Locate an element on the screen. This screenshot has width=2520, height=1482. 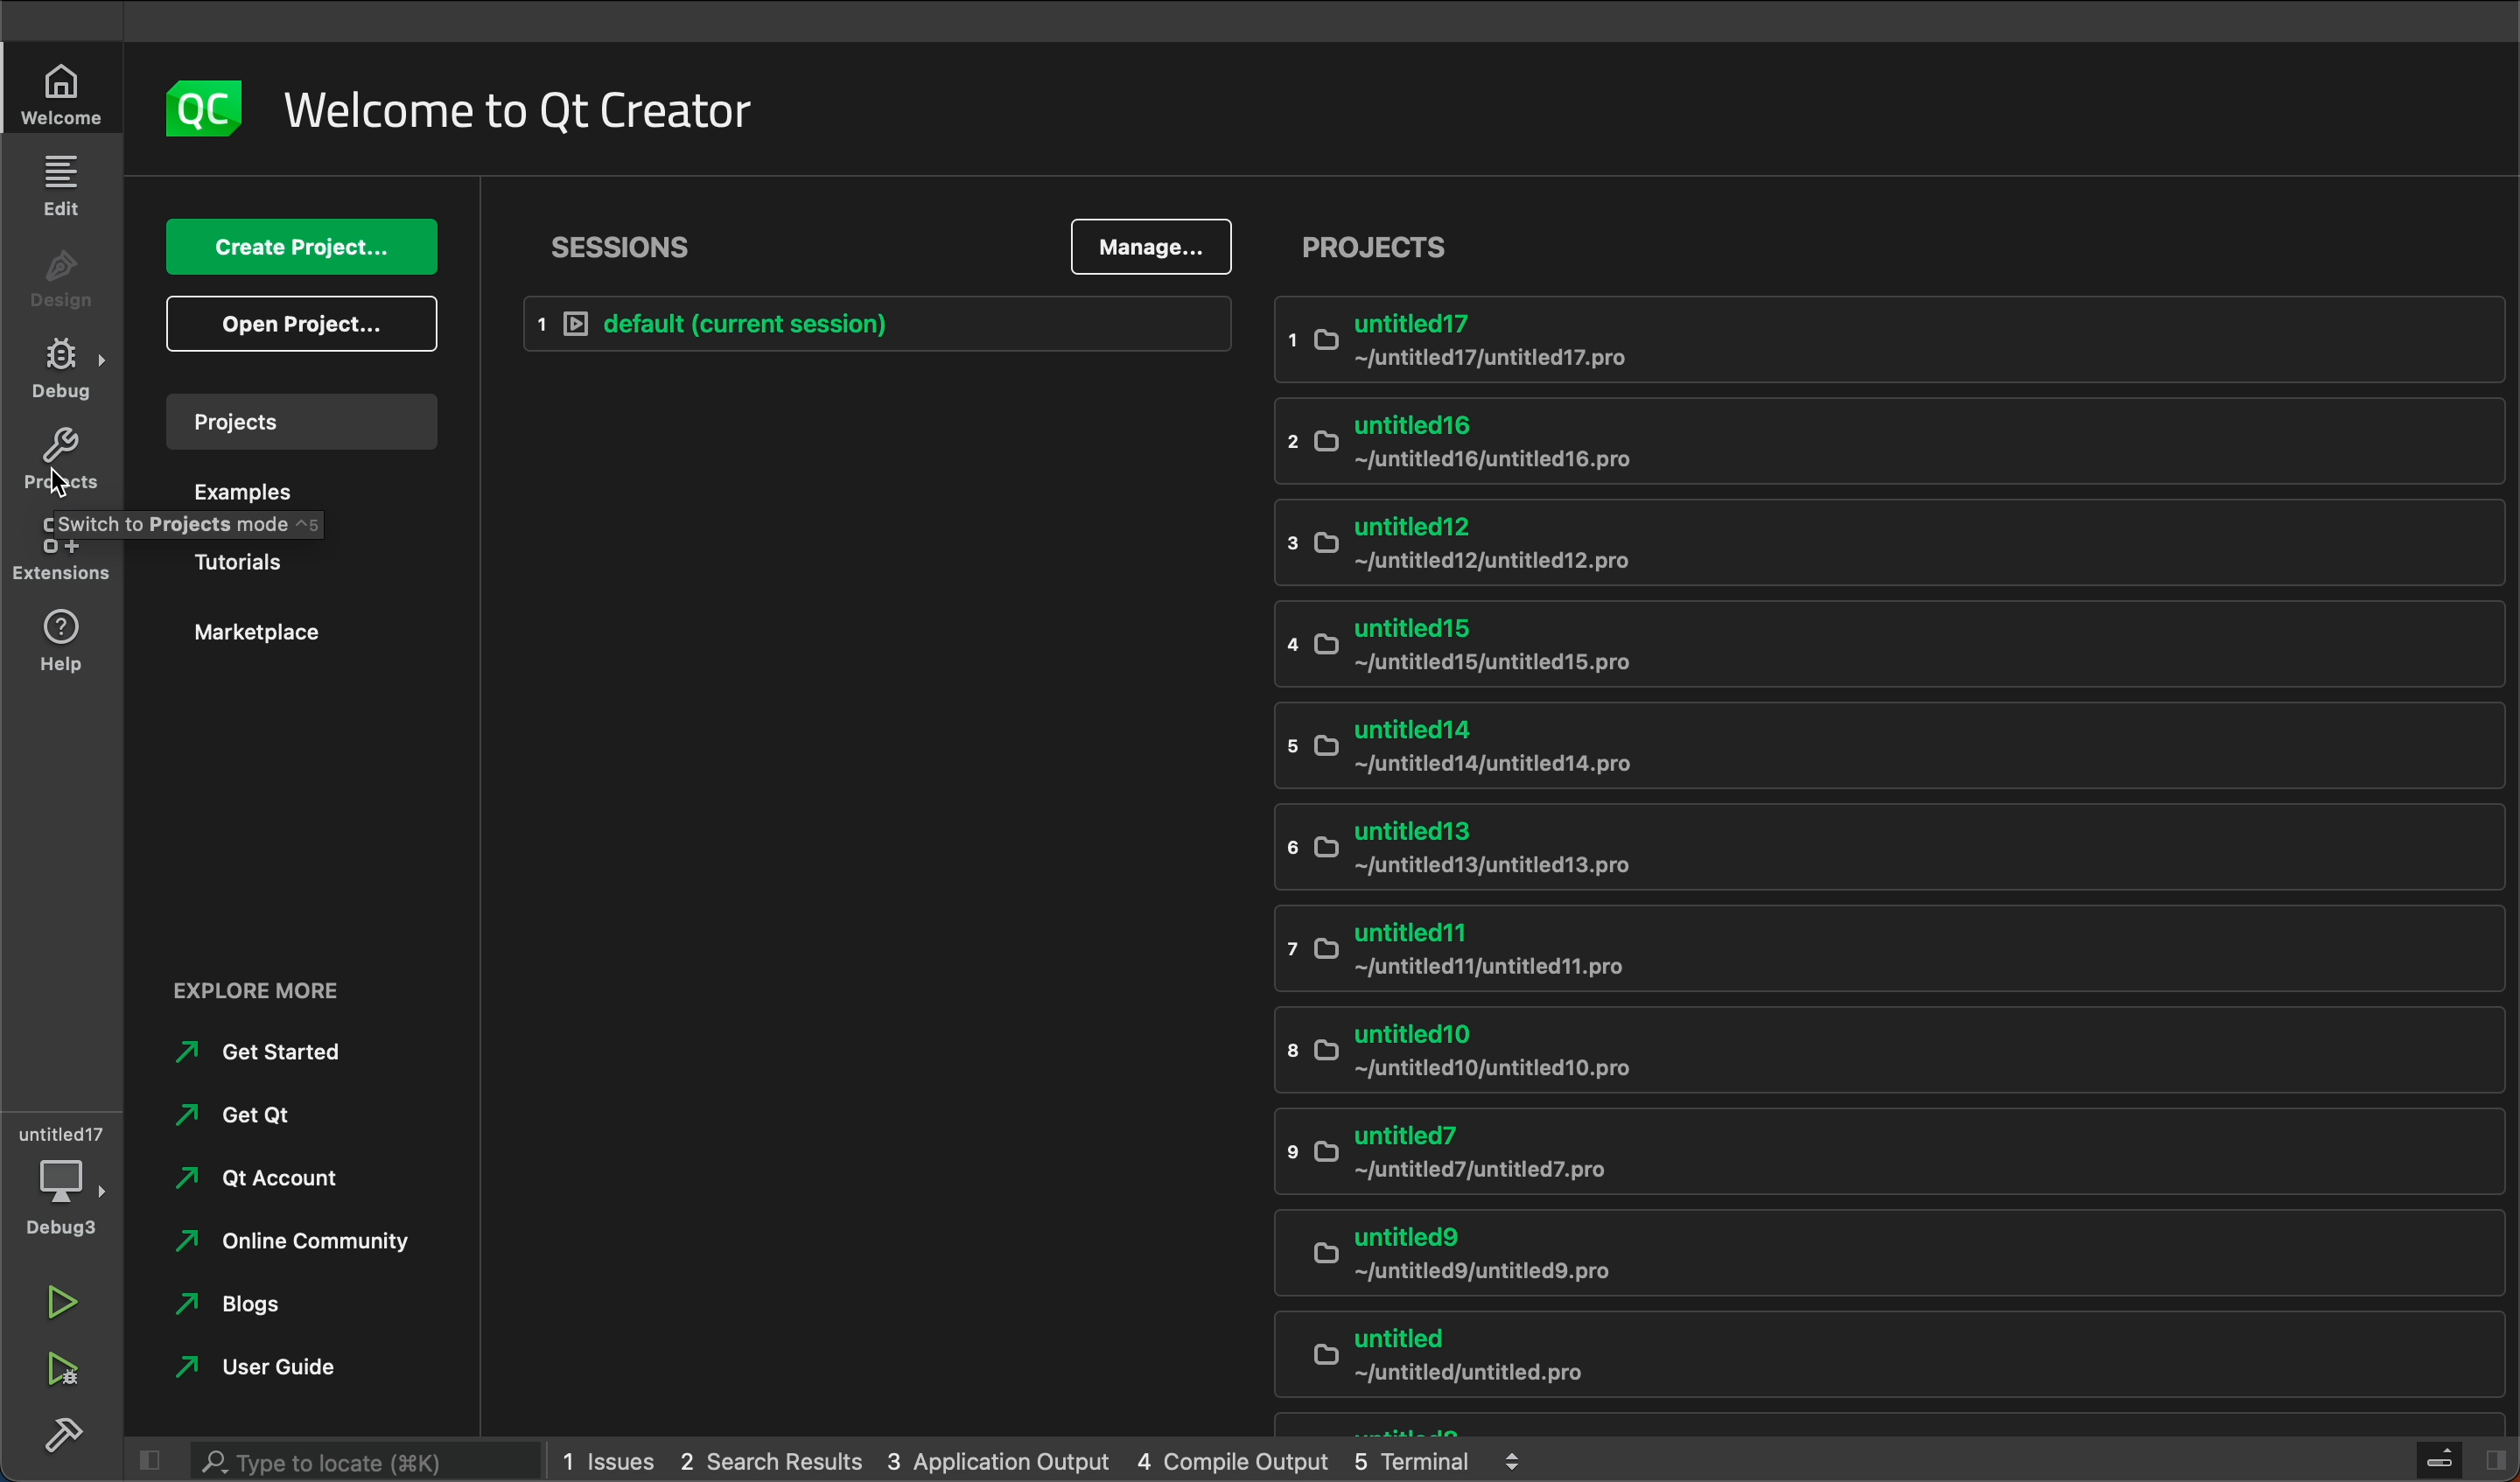
get qt is located at coordinates (256, 1115).